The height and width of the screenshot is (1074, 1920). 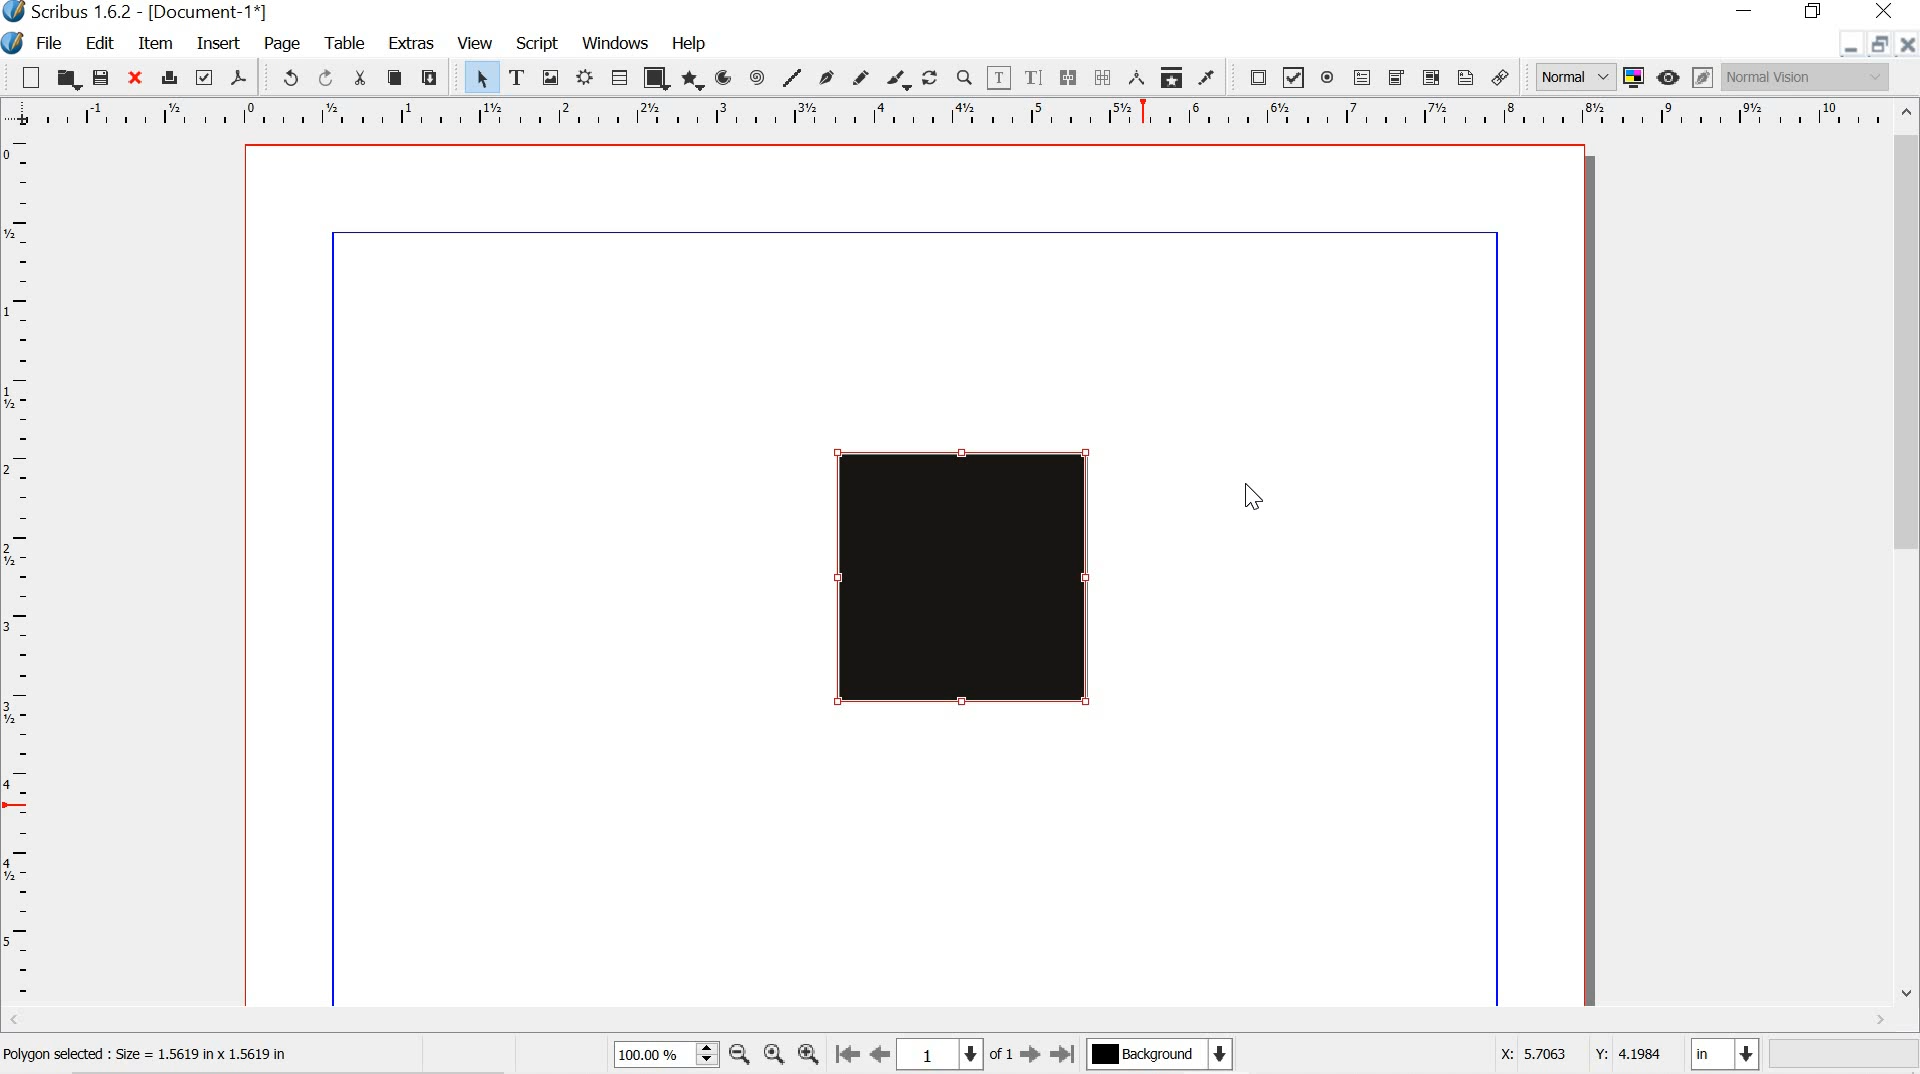 I want to click on zoom in or zoom out, so click(x=964, y=77).